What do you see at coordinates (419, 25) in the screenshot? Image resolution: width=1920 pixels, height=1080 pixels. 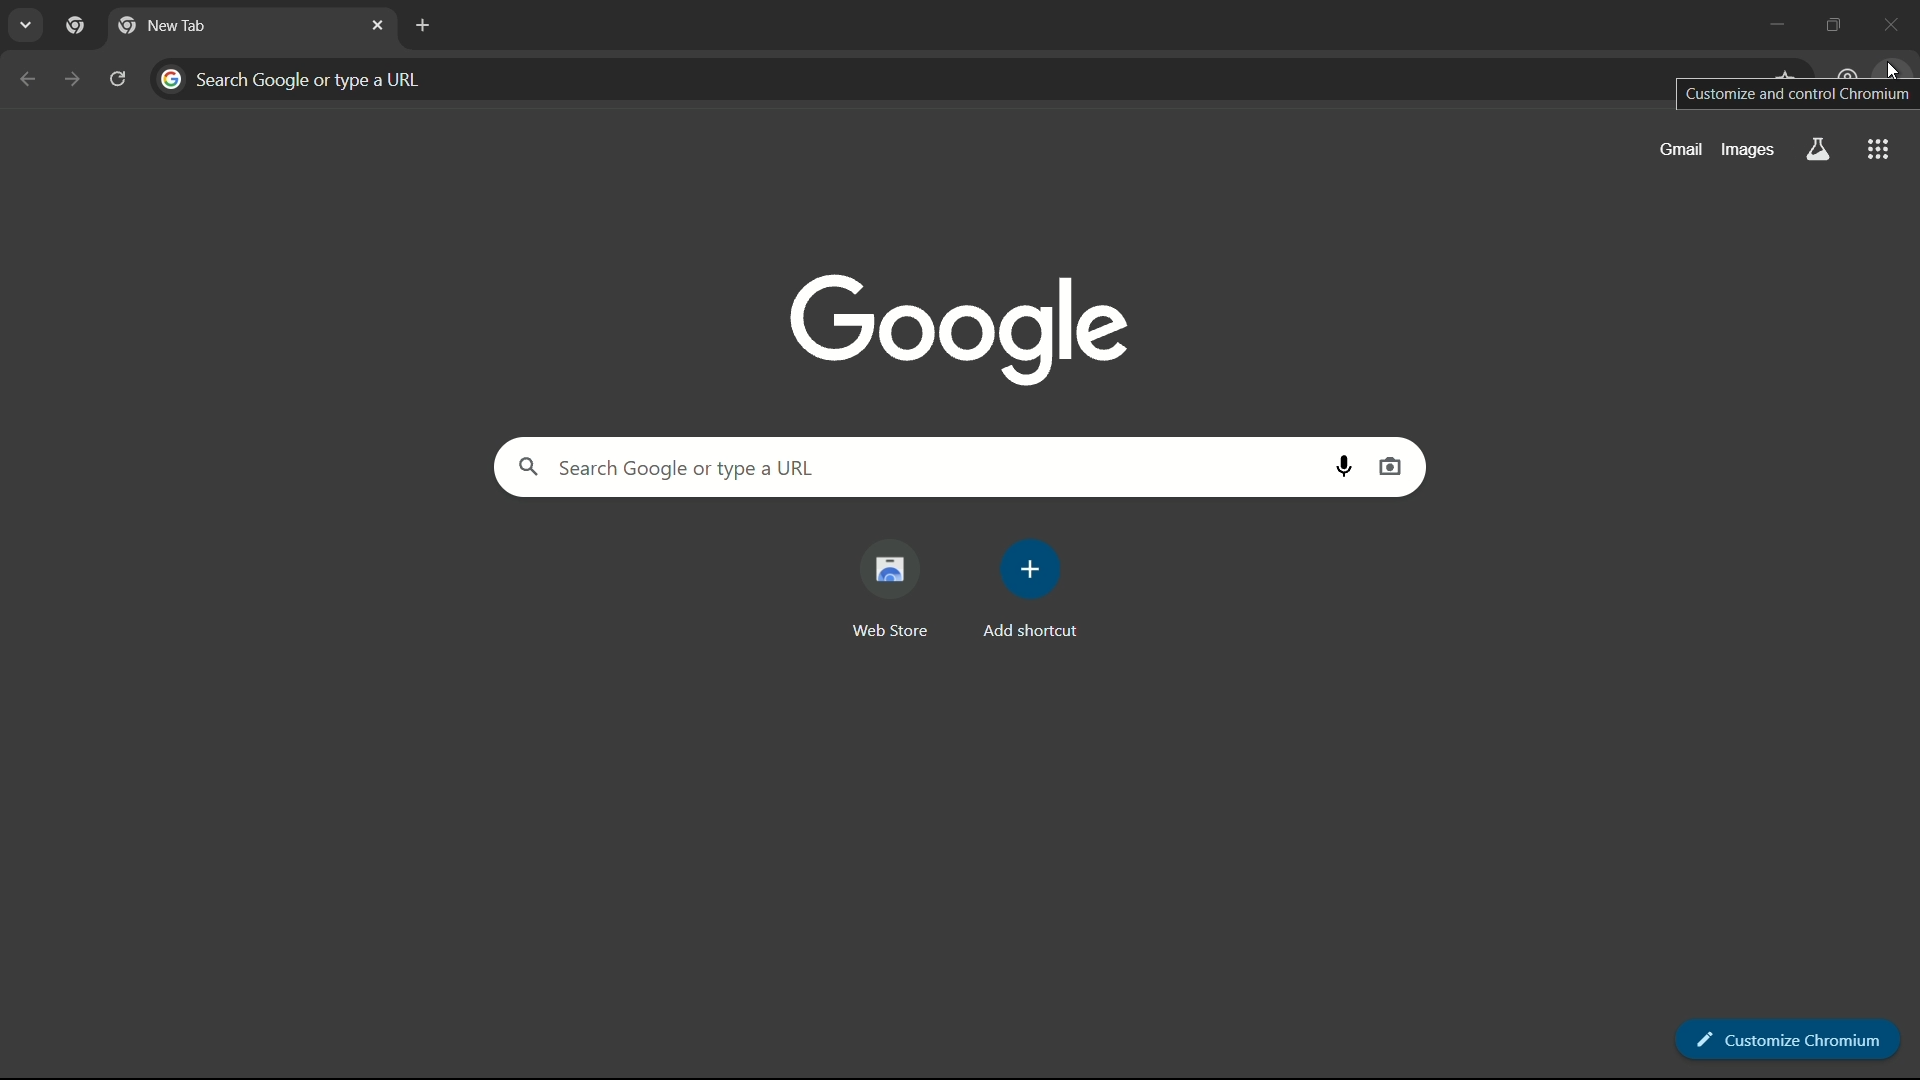 I see `new tab` at bounding box center [419, 25].